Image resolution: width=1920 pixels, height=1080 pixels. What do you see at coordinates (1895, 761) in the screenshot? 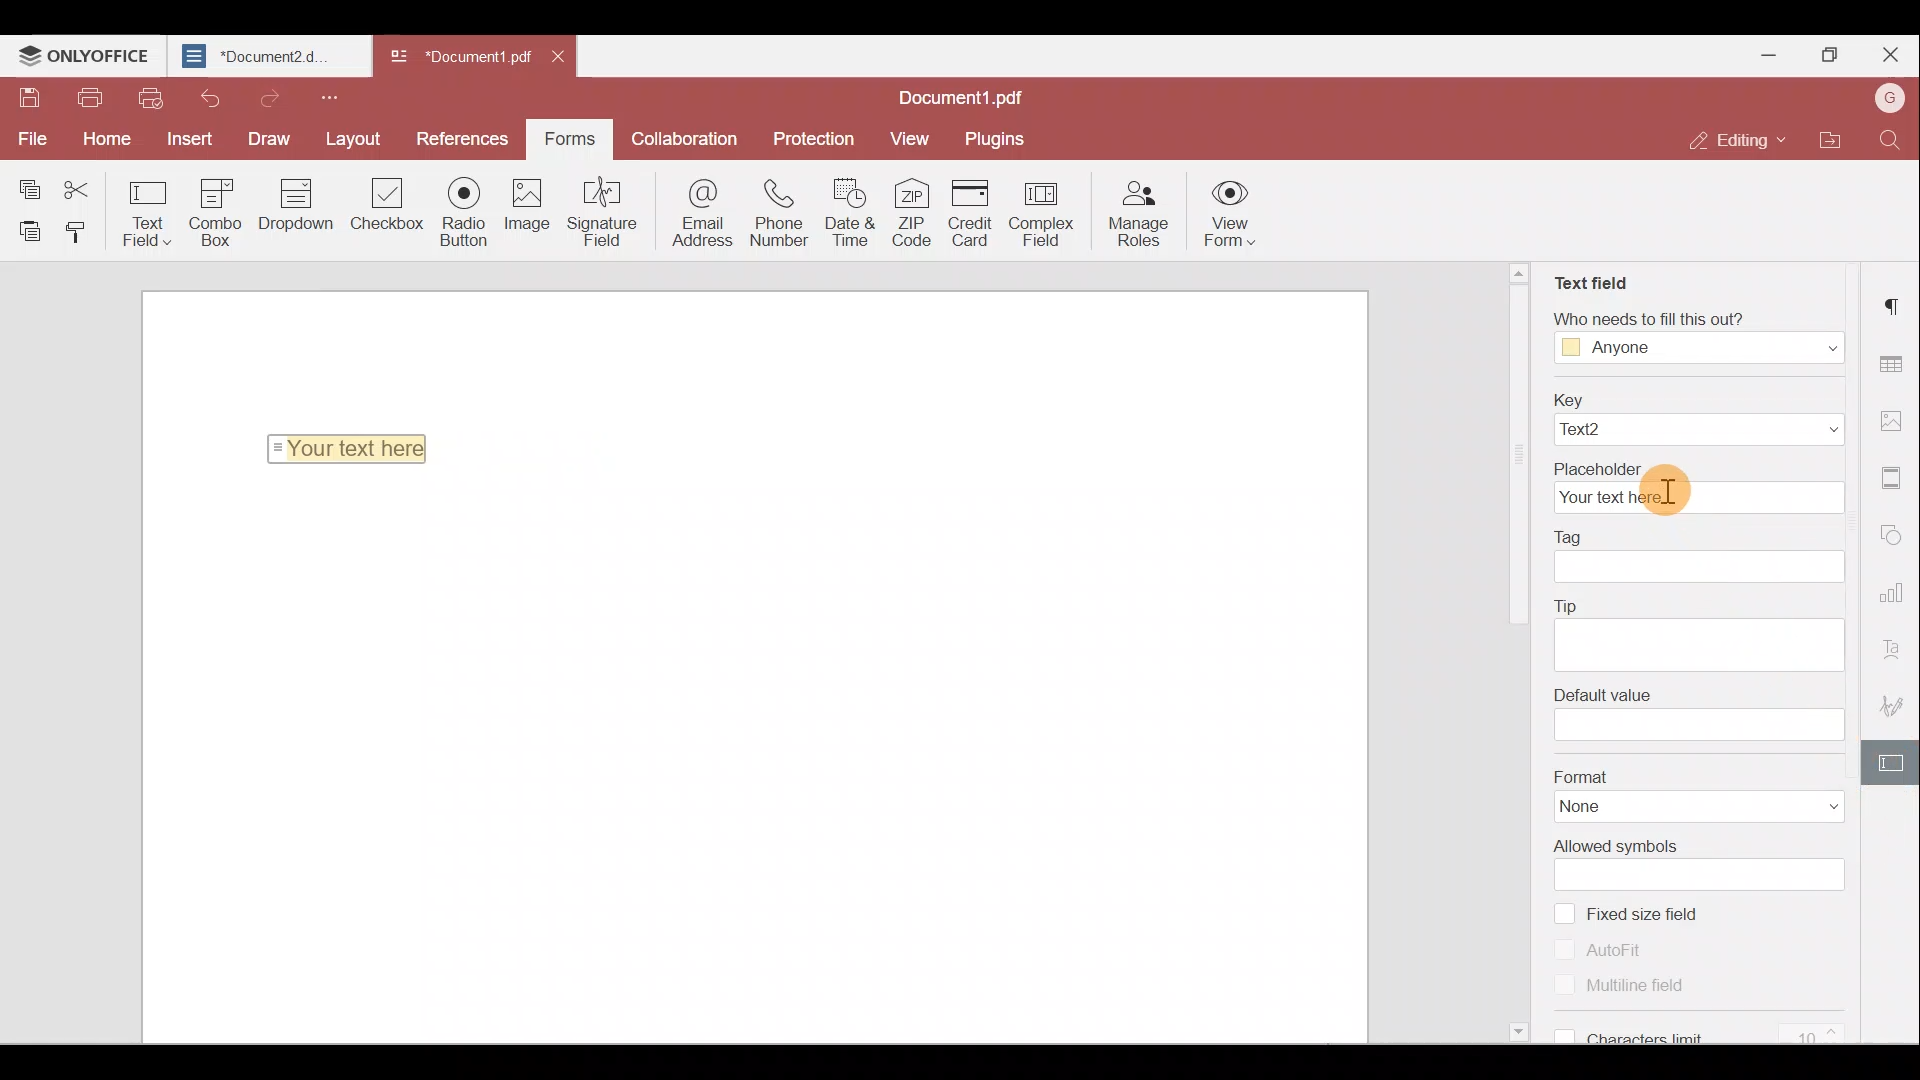
I see `Form settings` at bounding box center [1895, 761].